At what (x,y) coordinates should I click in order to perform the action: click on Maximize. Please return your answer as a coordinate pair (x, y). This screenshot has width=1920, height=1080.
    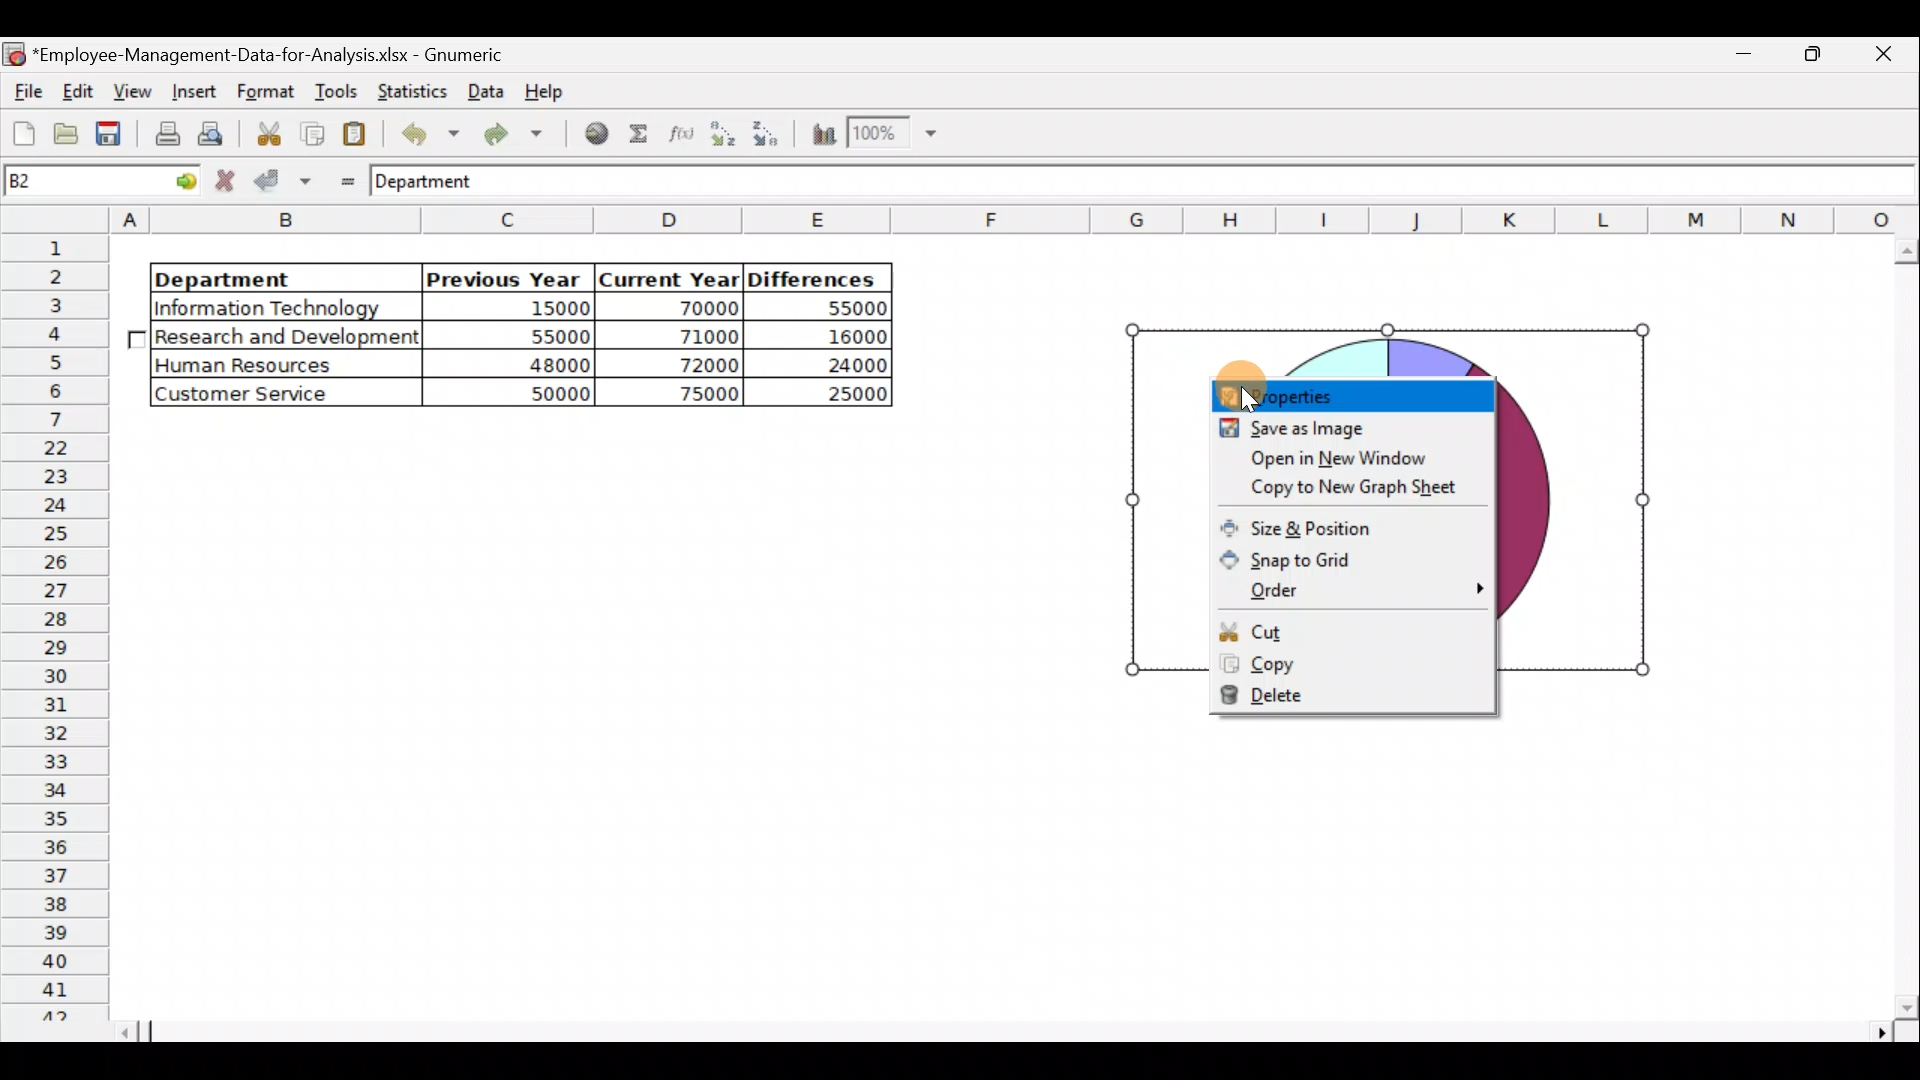
    Looking at the image, I should click on (1751, 57).